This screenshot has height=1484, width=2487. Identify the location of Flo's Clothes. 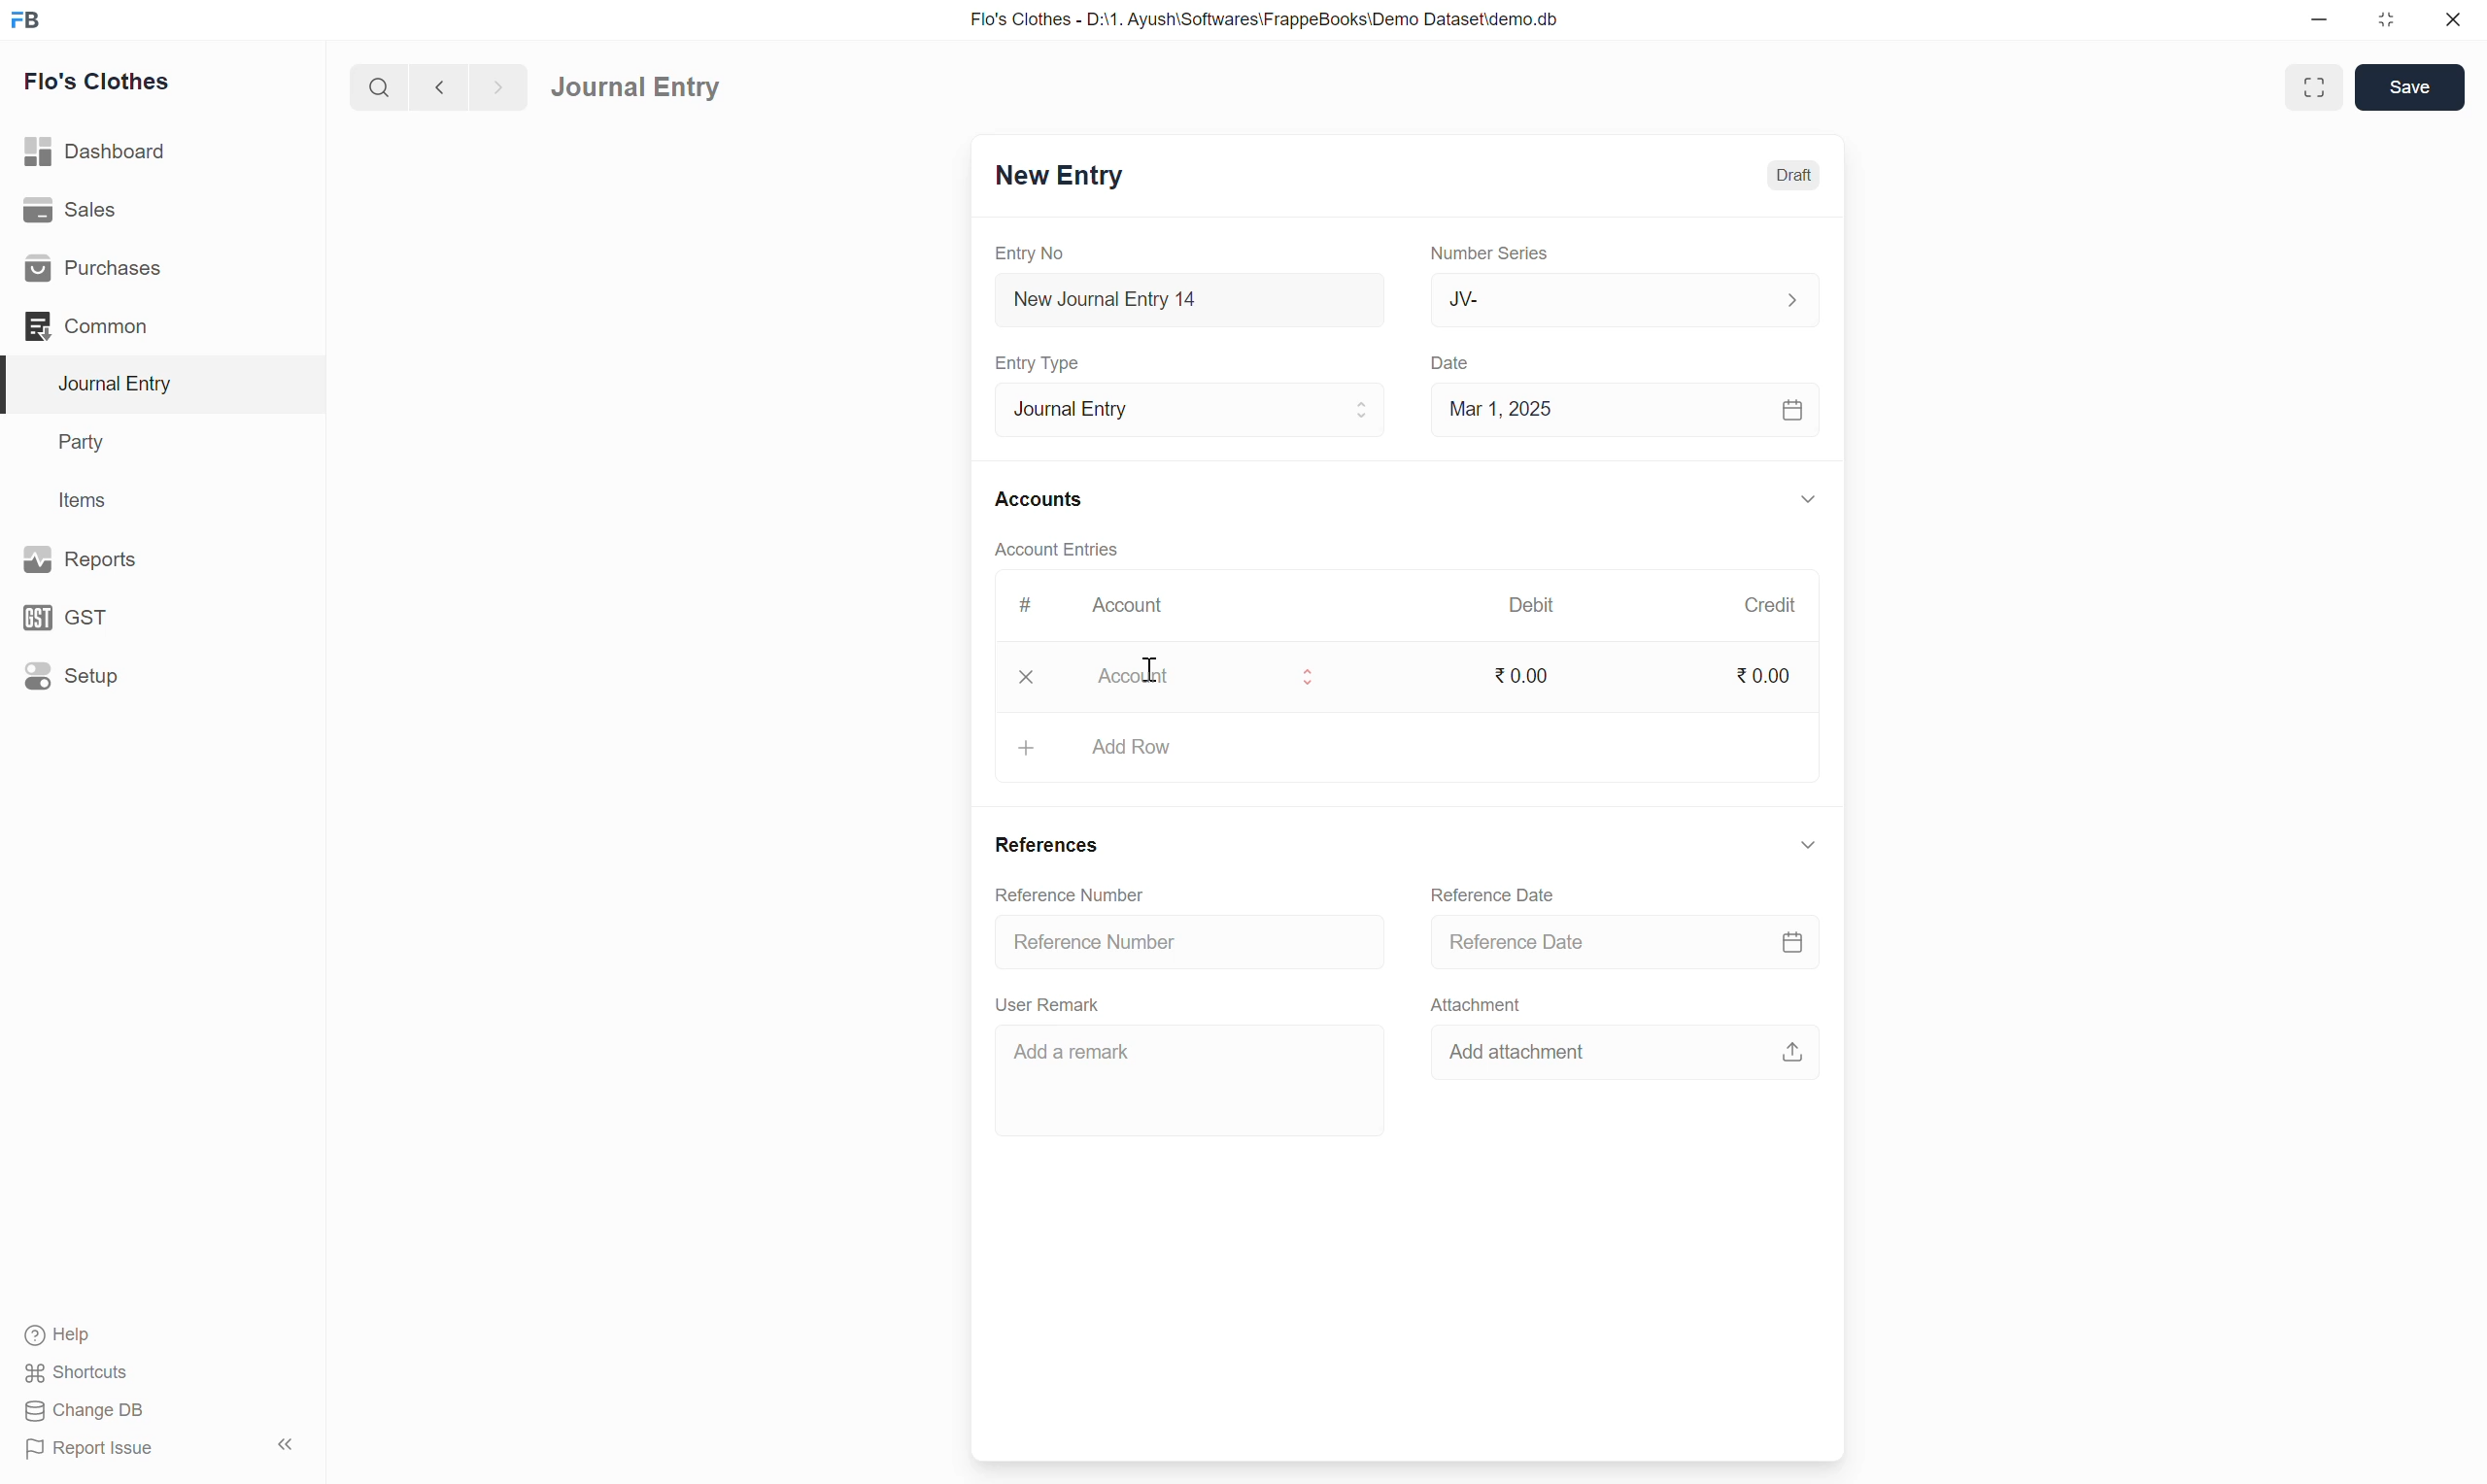
(101, 81).